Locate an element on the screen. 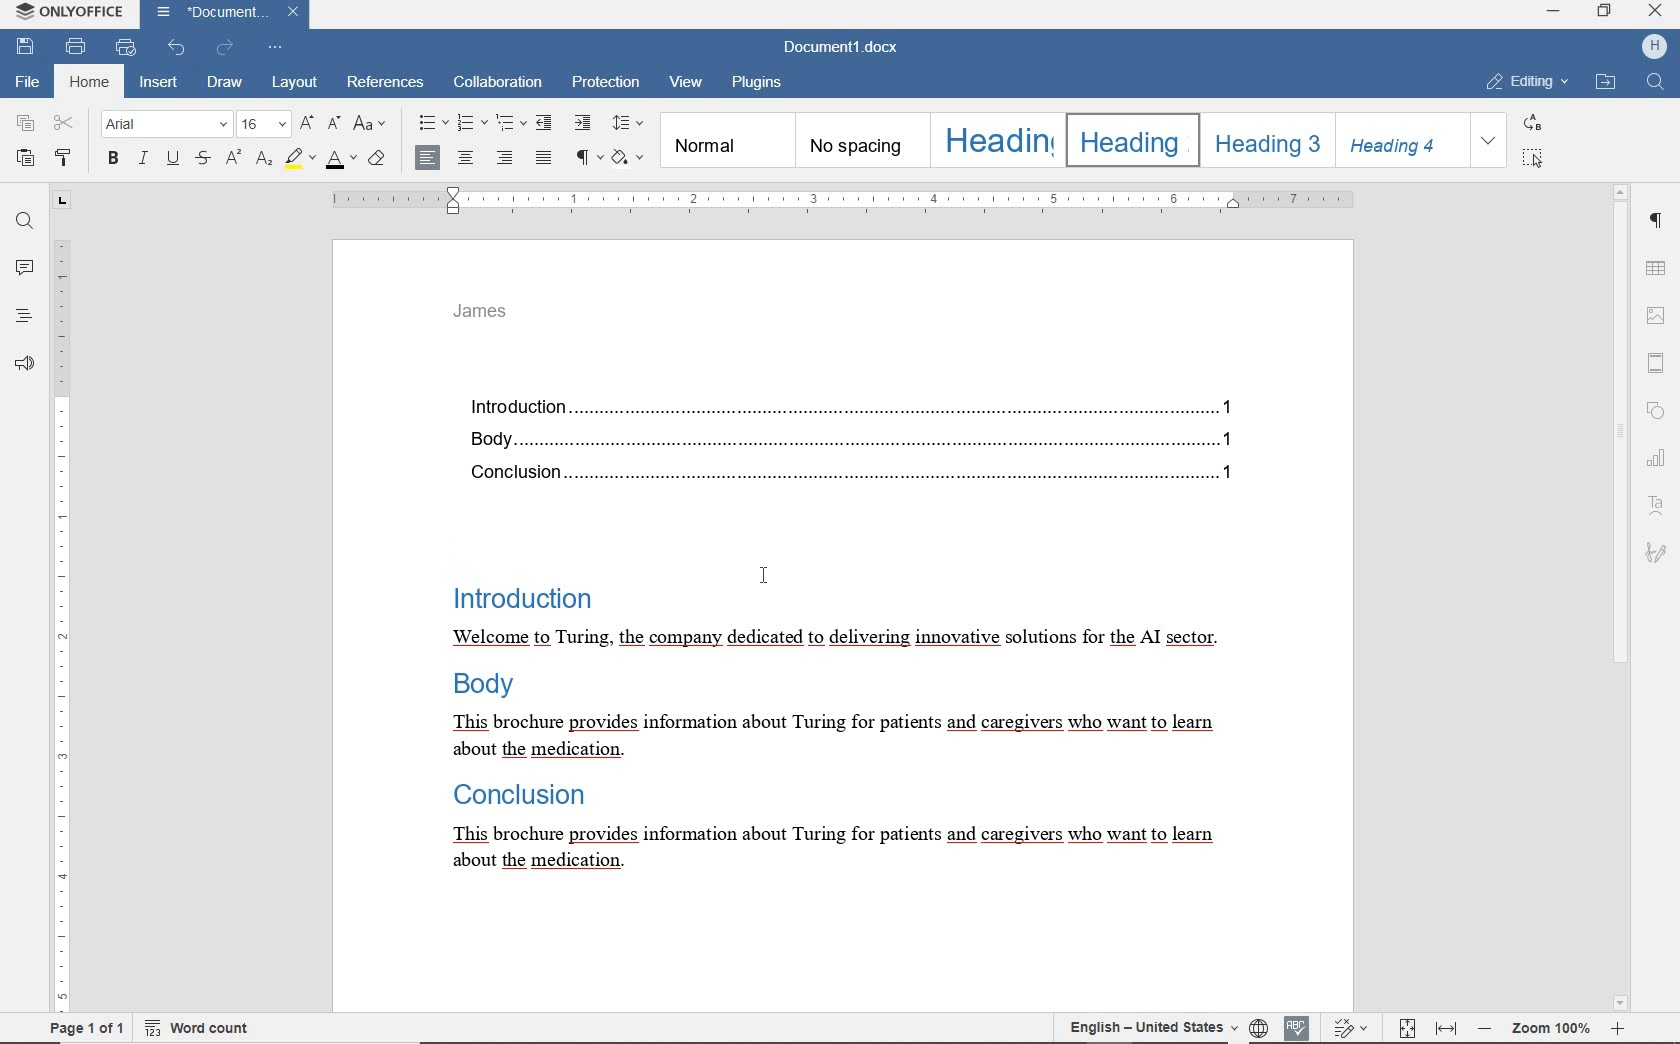 The height and width of the screenshot is (1044, 1680). italic is located at coordinates (144, 159).